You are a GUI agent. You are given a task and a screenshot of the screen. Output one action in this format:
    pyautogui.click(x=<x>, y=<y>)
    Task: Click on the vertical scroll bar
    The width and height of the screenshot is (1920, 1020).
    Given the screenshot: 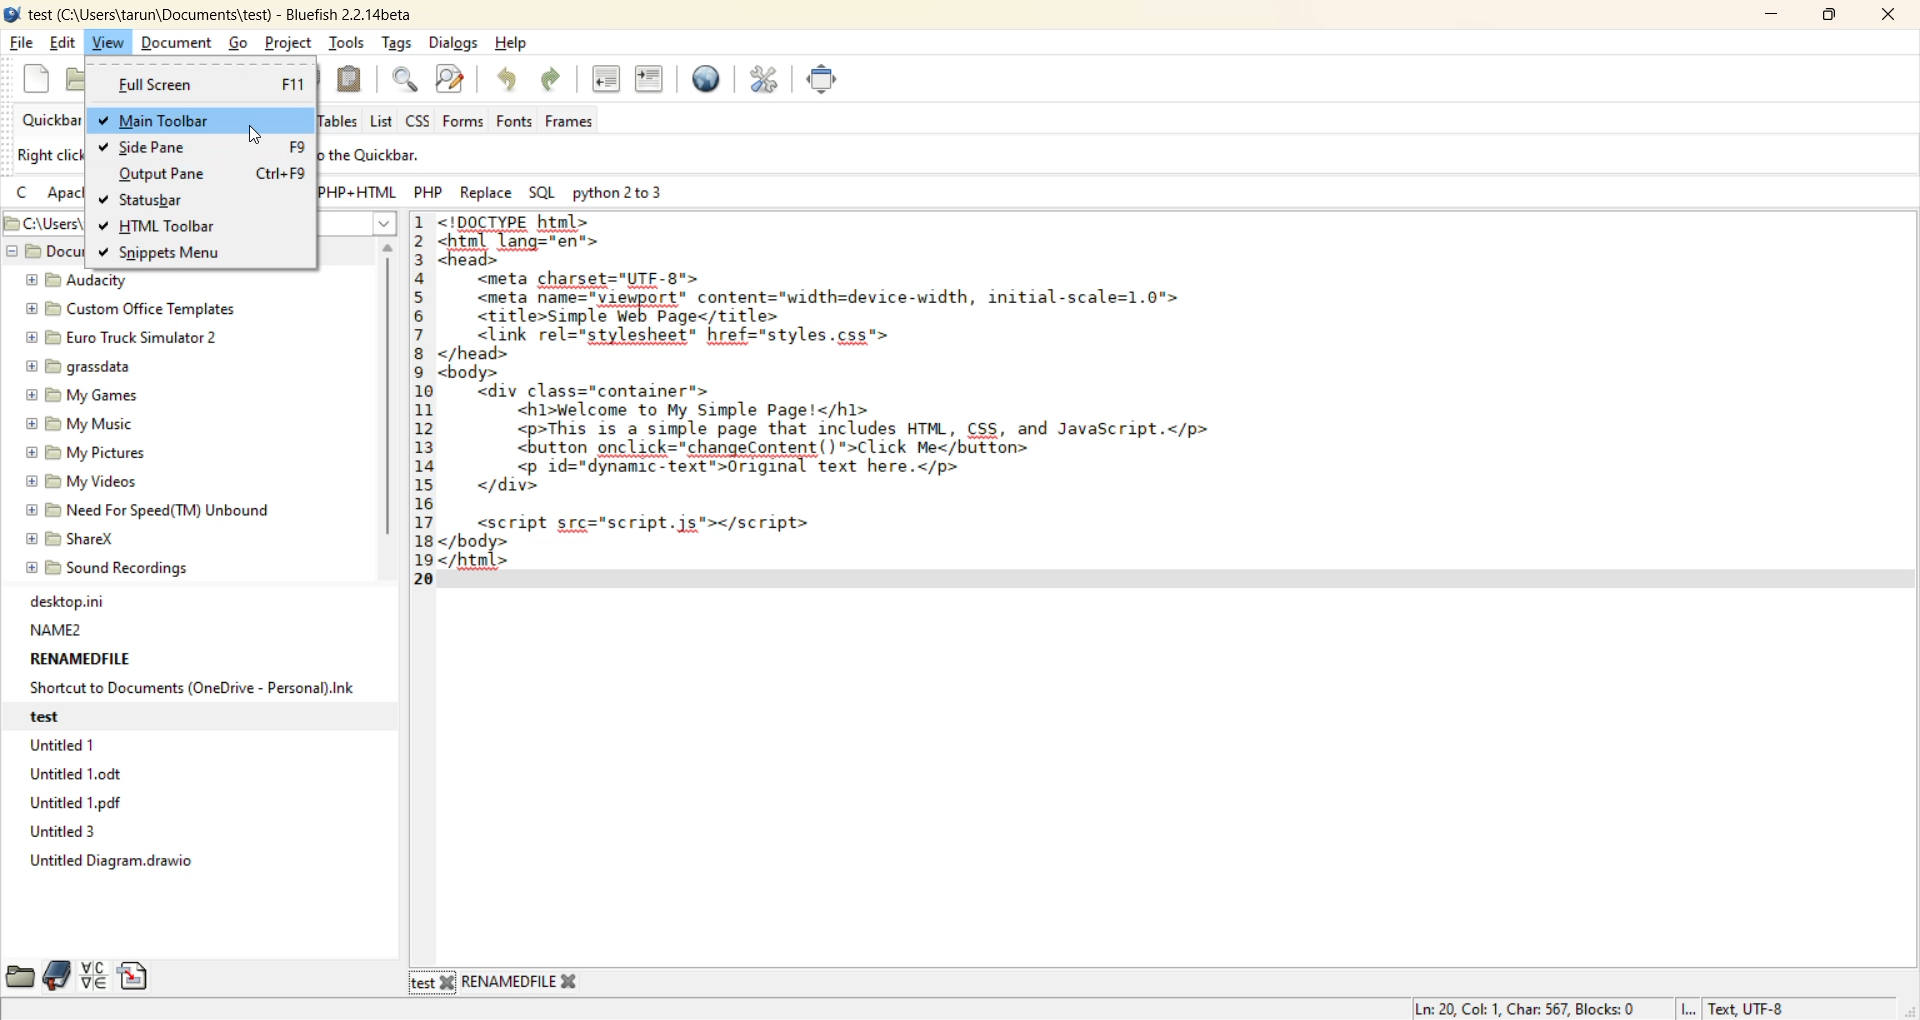 What is the action you would take?
    pyautogui.click(x=389, y=396)
    